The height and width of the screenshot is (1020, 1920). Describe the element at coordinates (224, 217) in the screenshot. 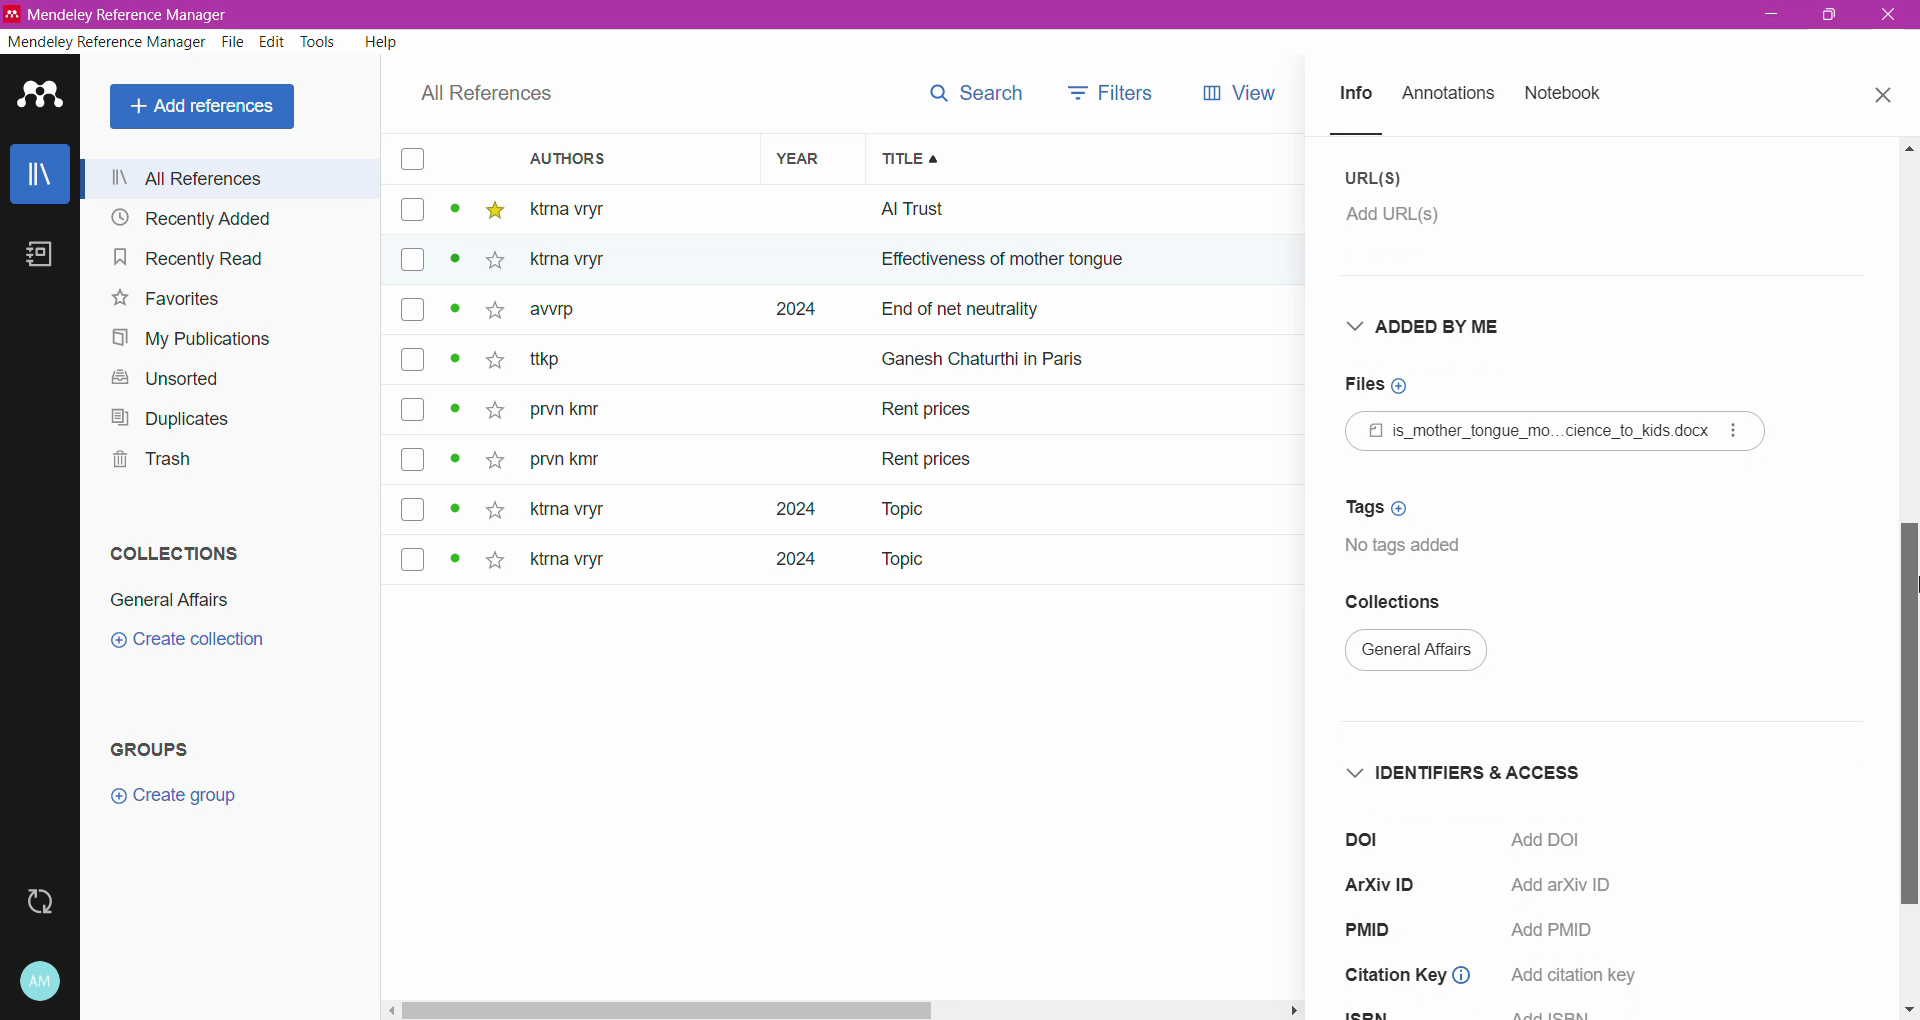

I see `Recently Added` at that location.